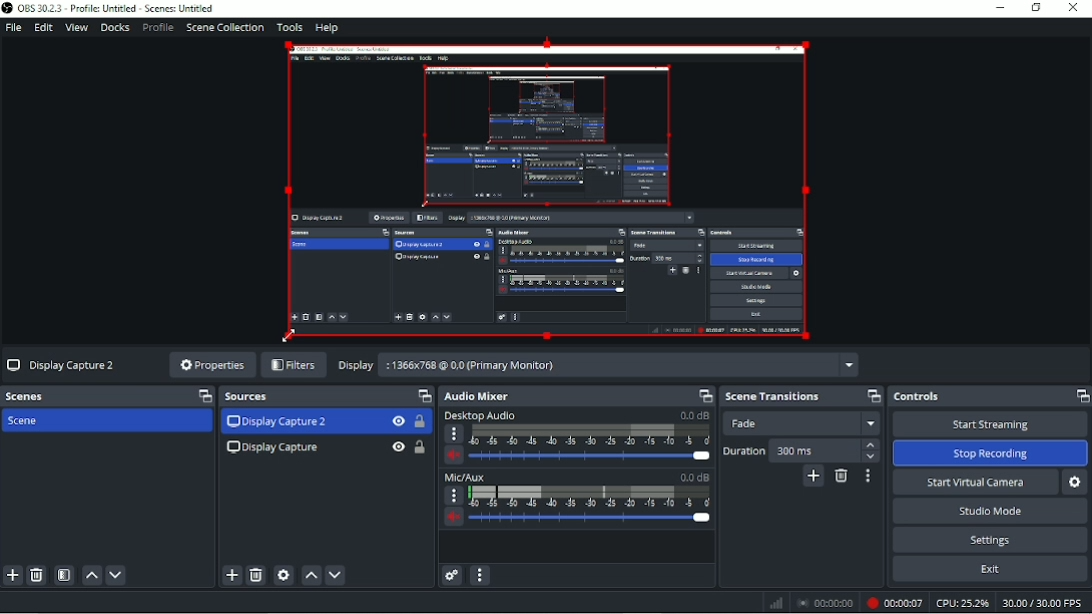 This screenshot has height=614, width=1092. Describe the element at coordinates (989, 569) in the screenshot. I see `Exit` at that location.